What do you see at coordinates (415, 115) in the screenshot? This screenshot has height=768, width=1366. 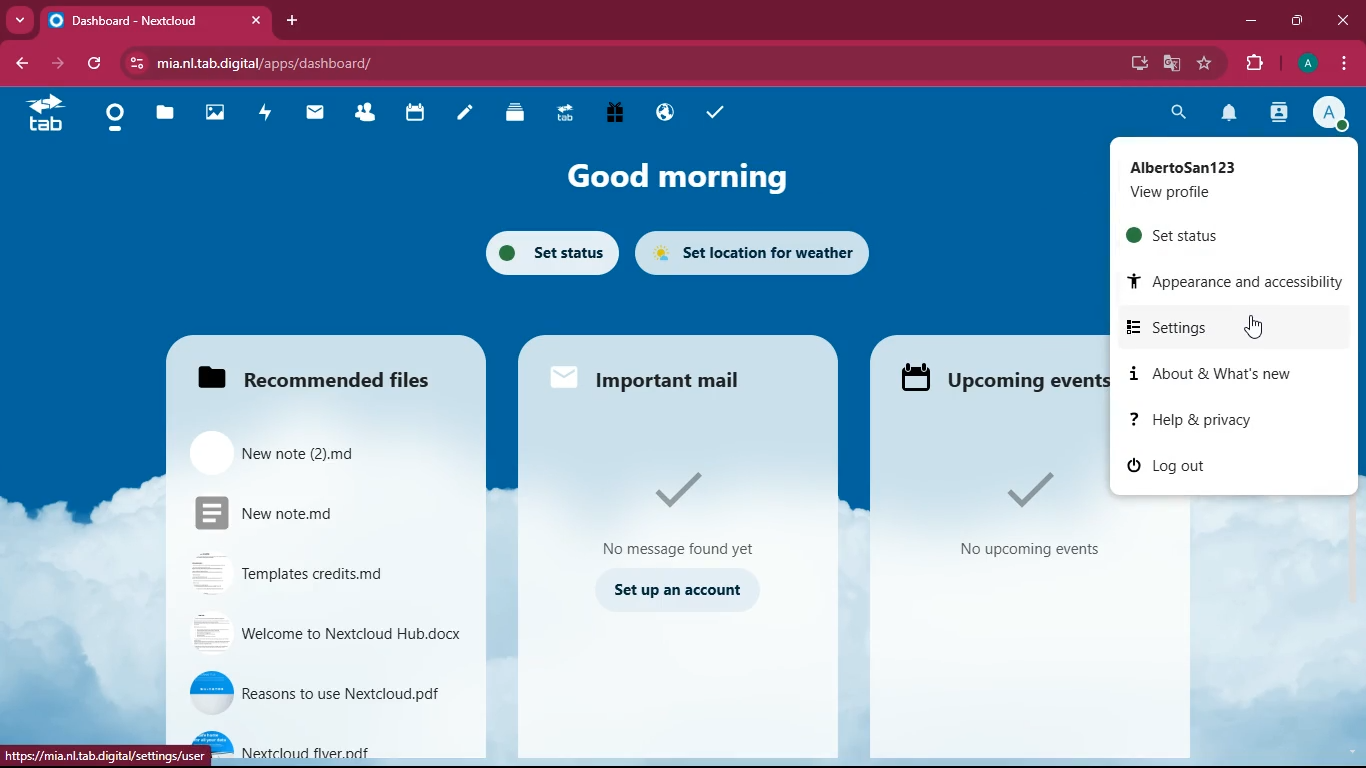 I see `calendar` at bounding box center [415, 115].